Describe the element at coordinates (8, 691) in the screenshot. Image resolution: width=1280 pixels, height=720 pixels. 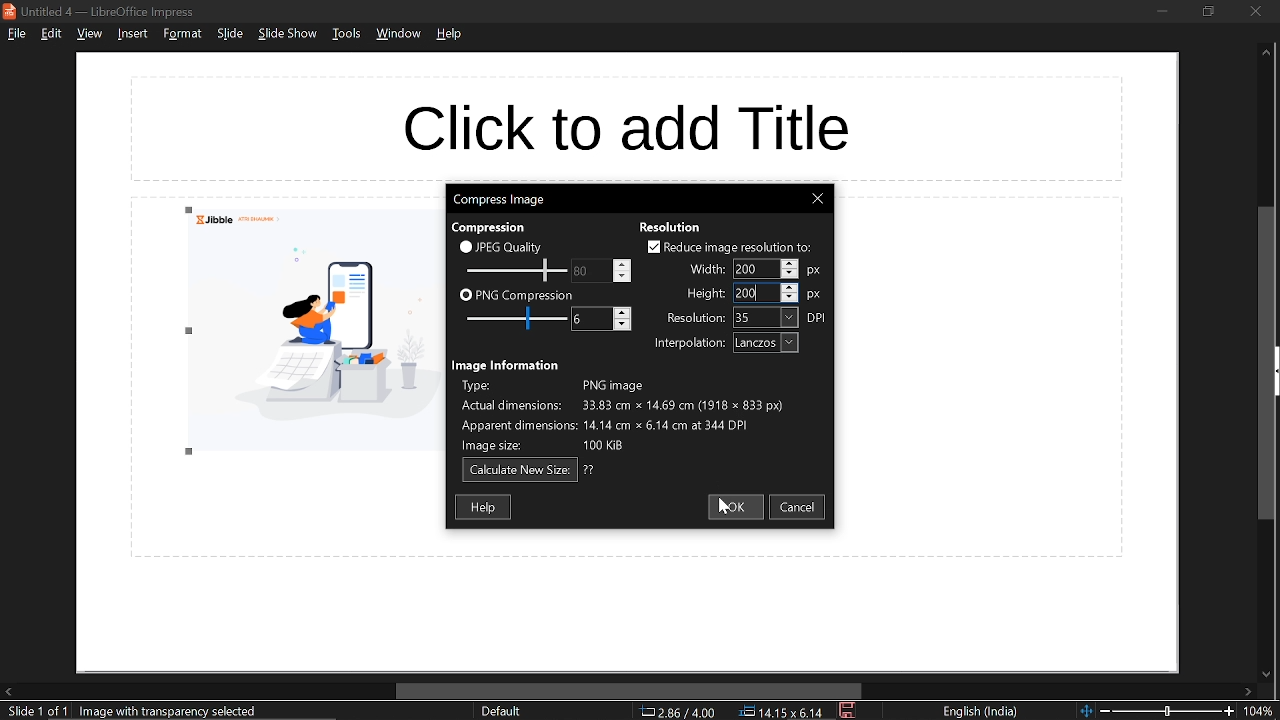
I see `move left` at that location.